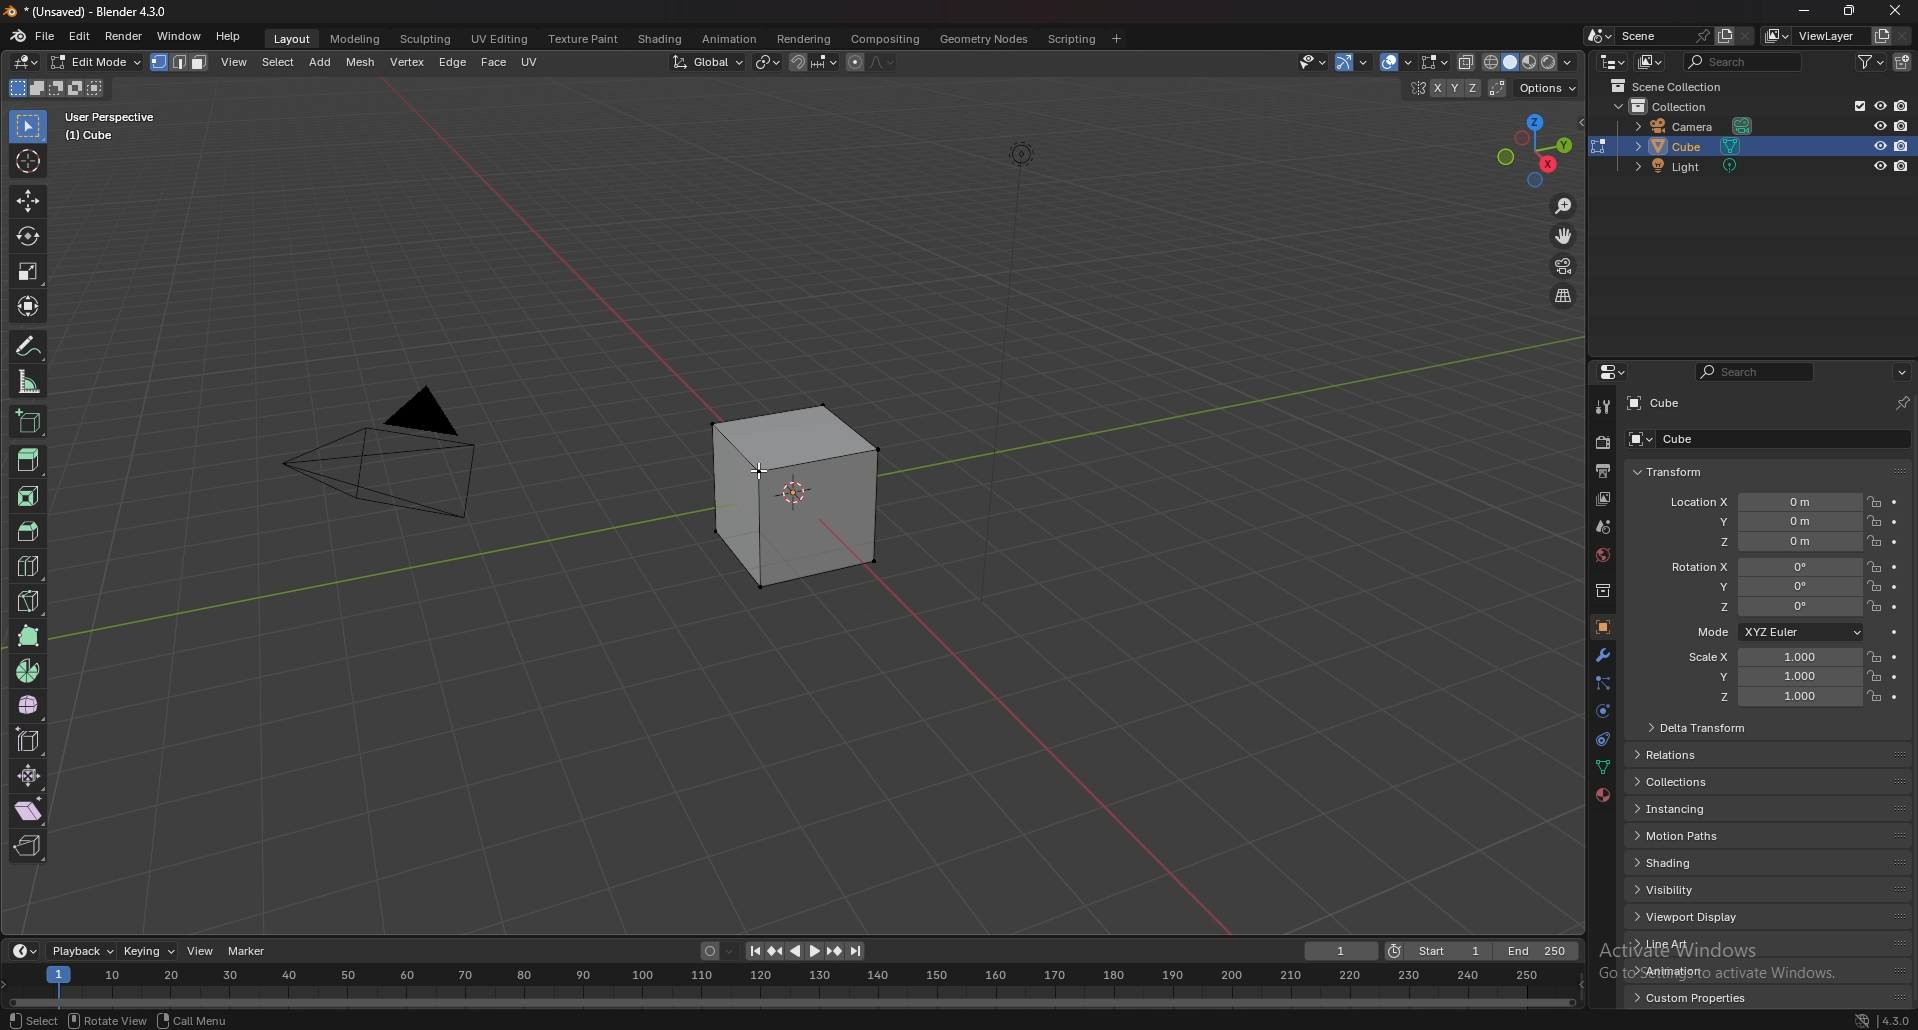 The height and width of the screenshot is (1030, 1918). I want to click on custom properties, so click(1699, 998).